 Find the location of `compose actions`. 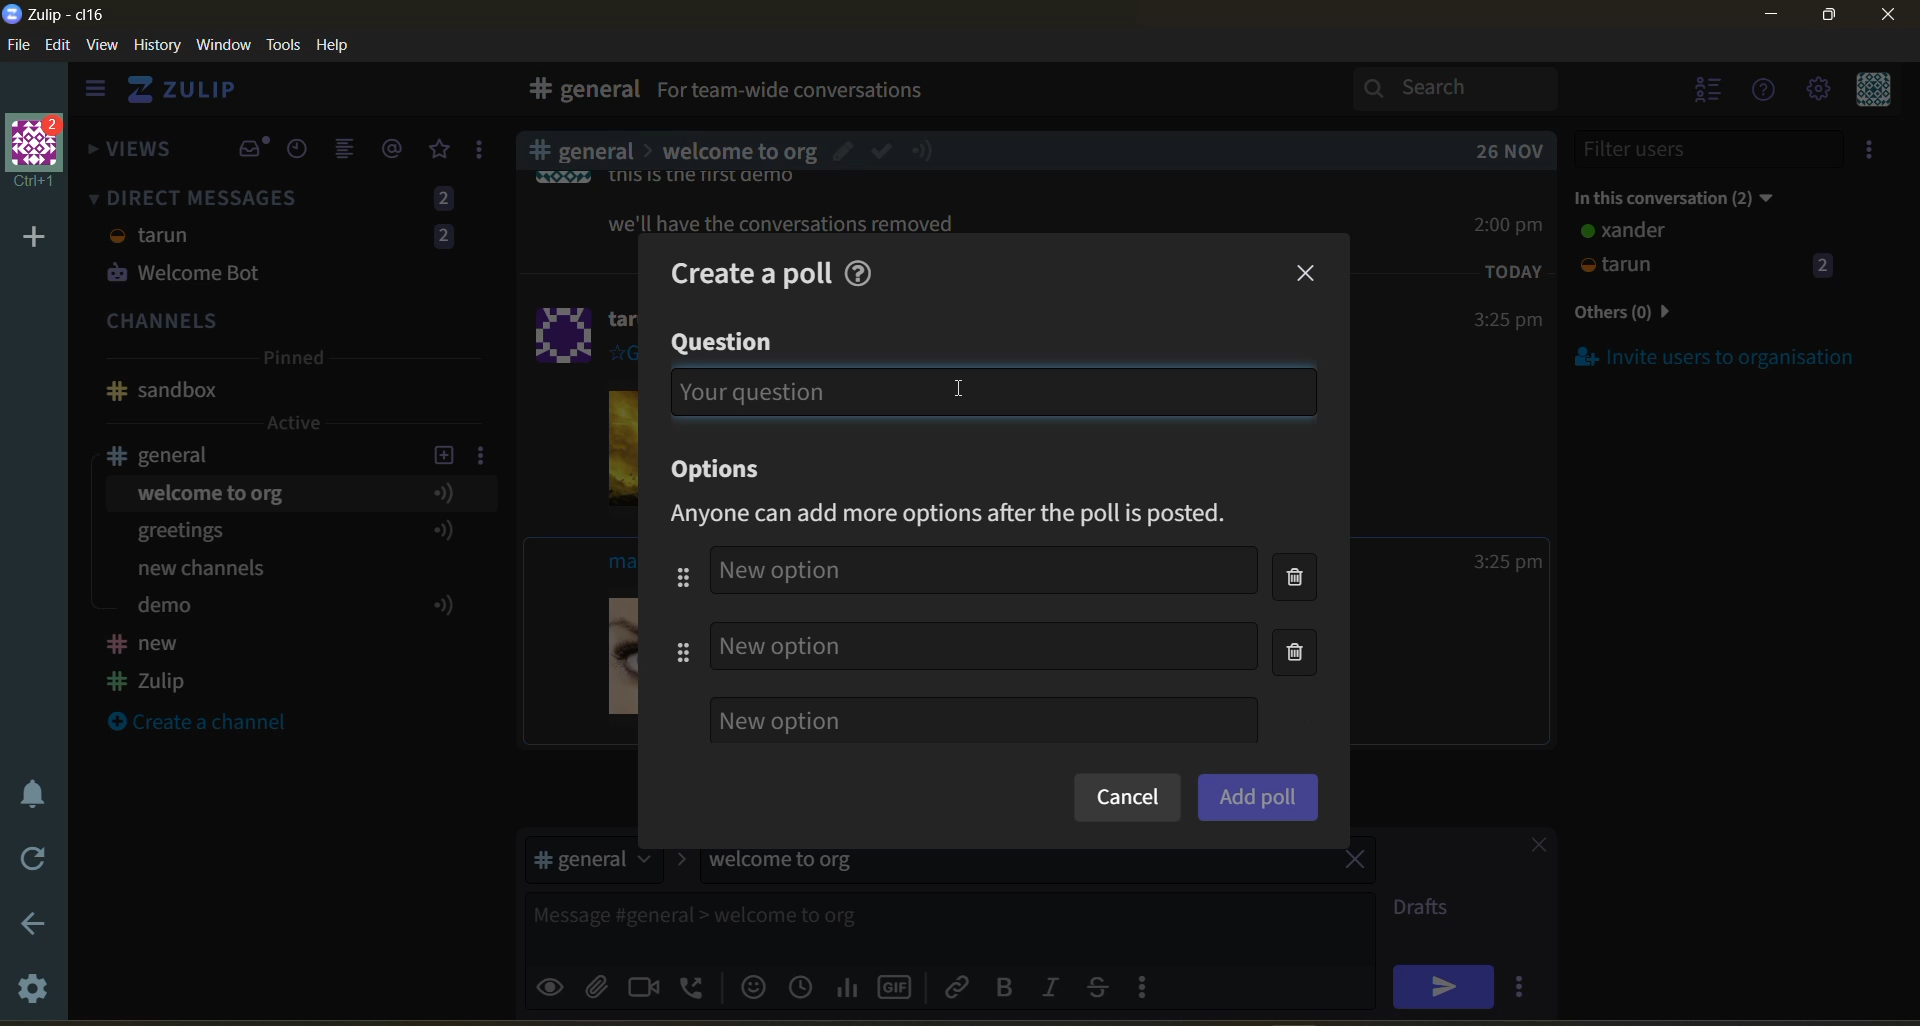

compose actions is located at coordinates (1150, 986).